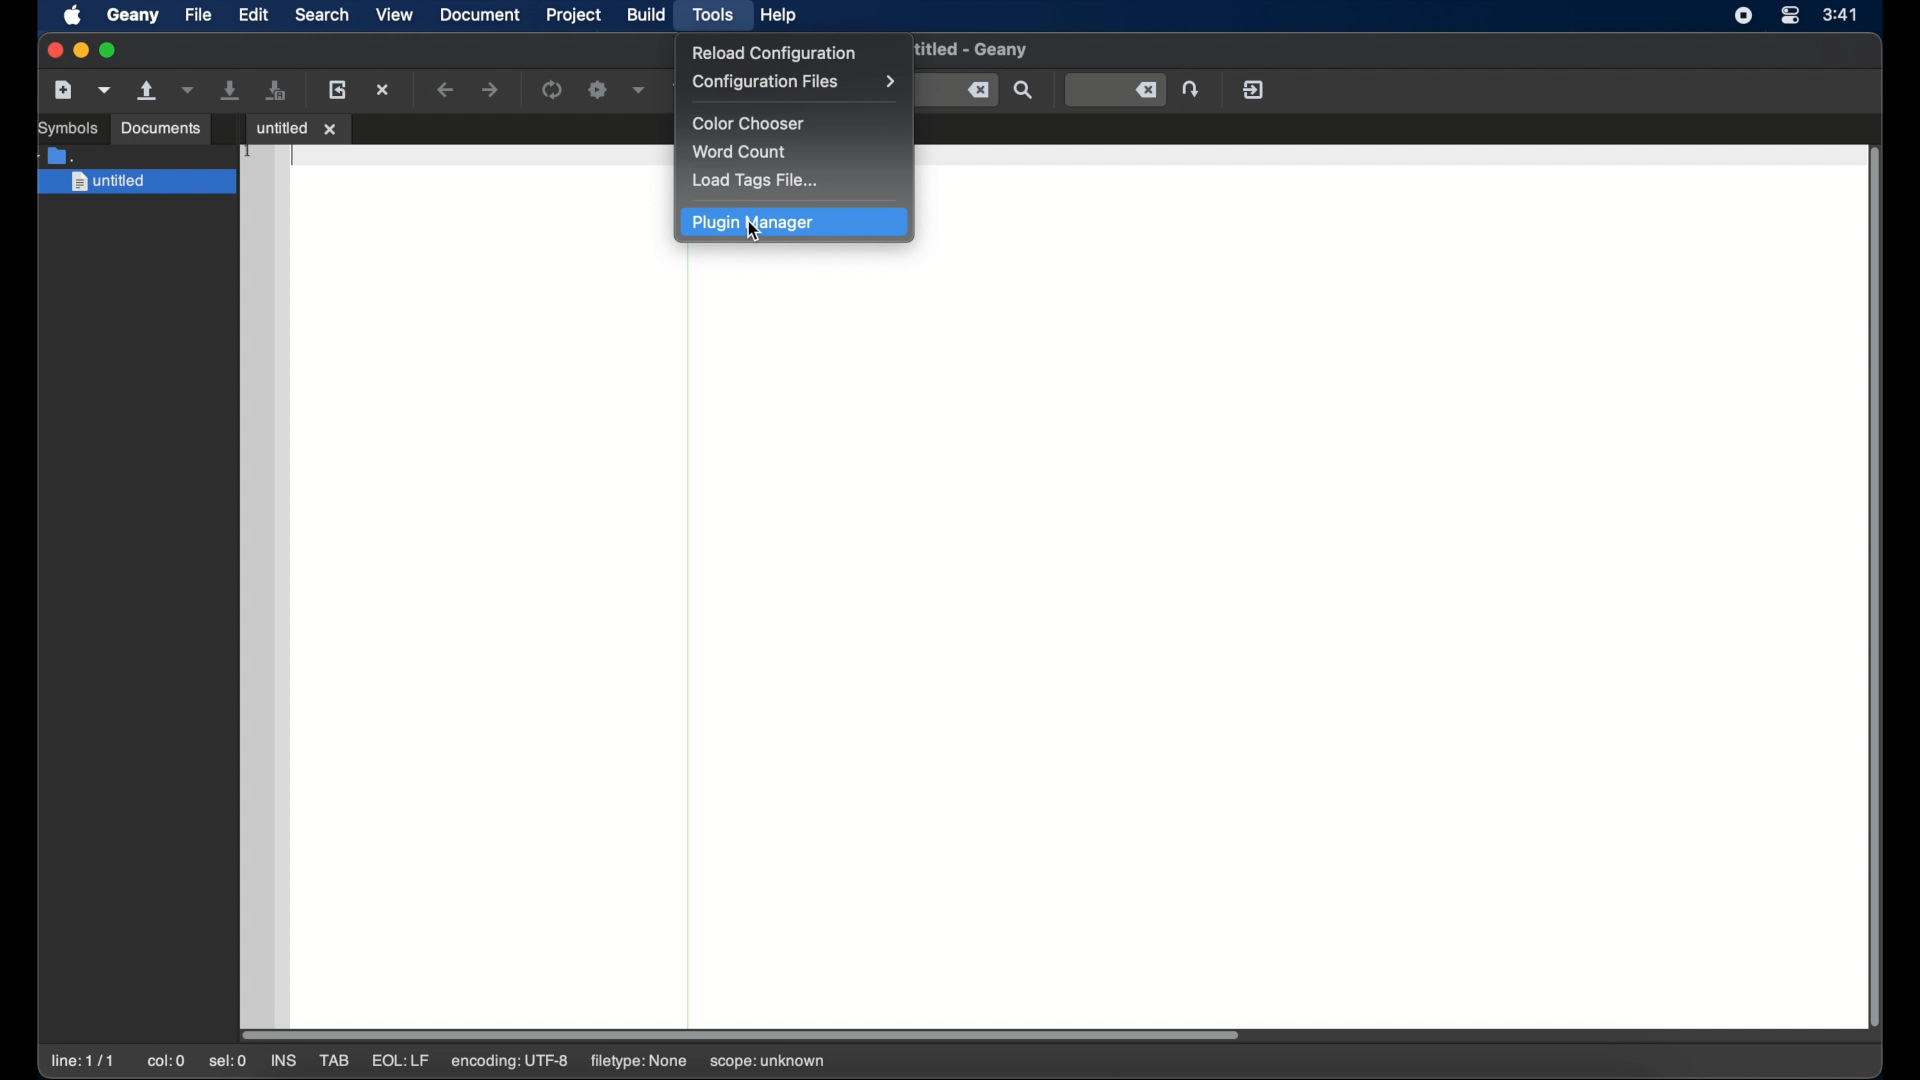 The image size is (1920, 1080). Describe the element at coordinates (794, 223) in the screenshot. I see `plugin manager` at that location.